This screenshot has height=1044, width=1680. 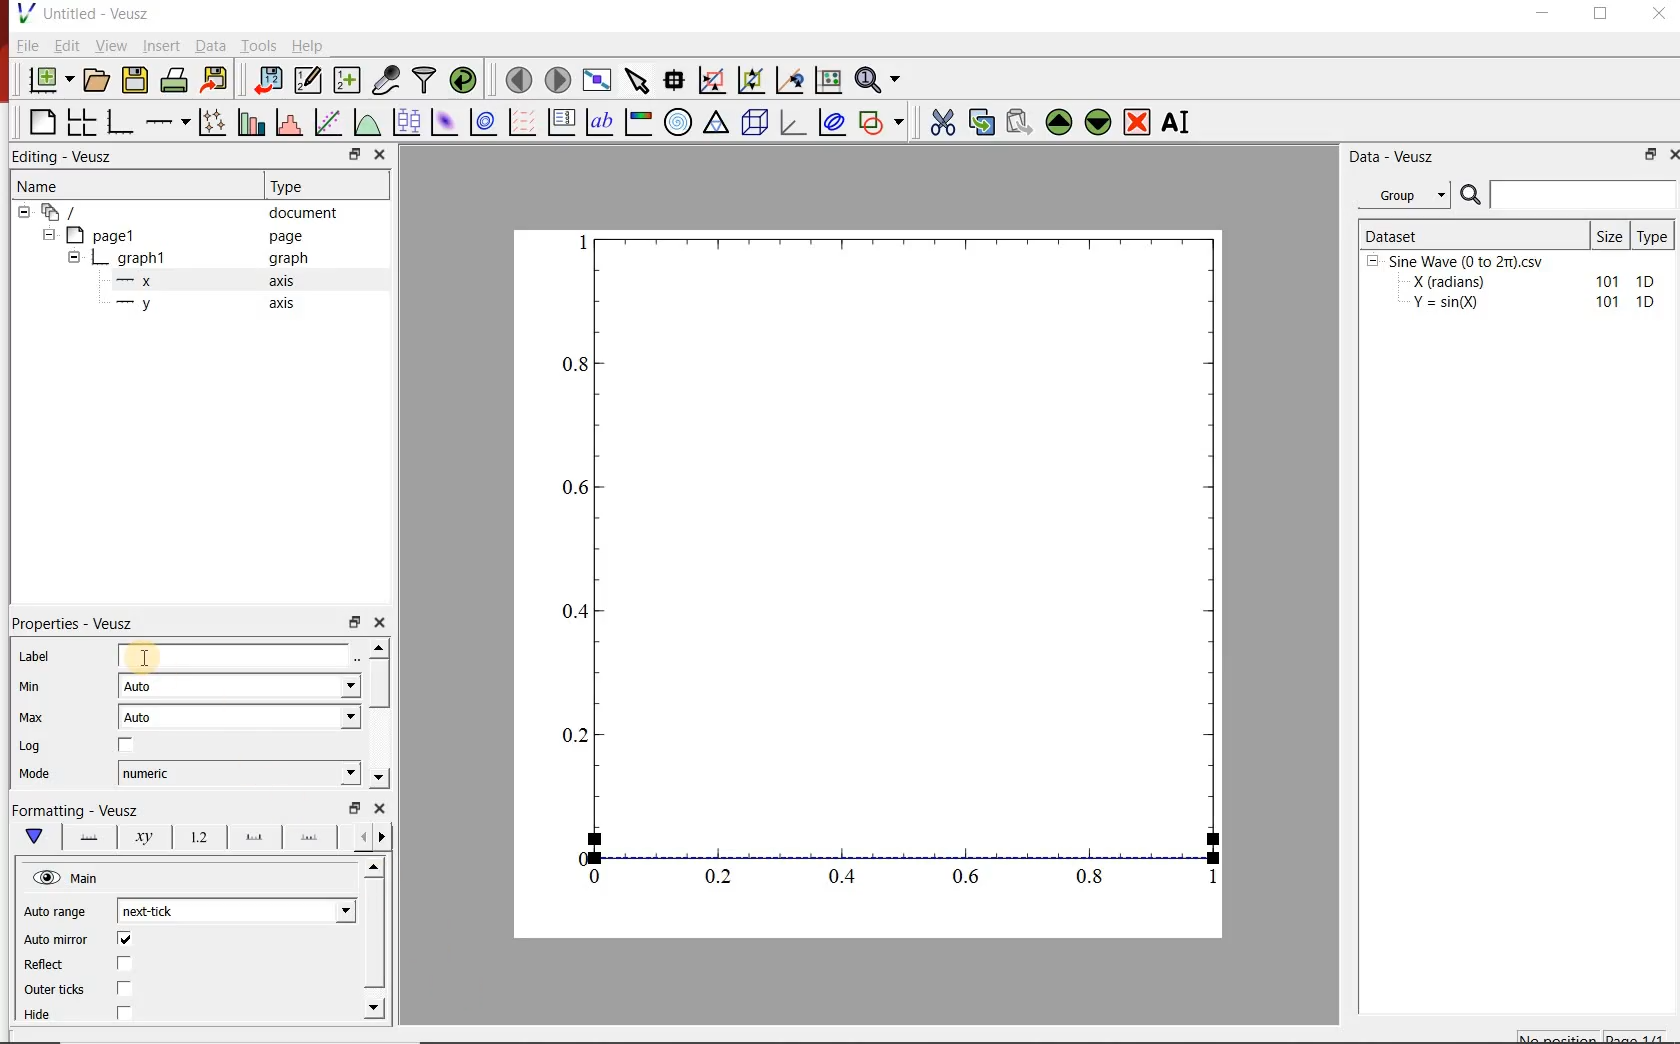 What do you see at coordinates (67, 46) in the screenshot?
I see `Edit` at bounding box center [67, 46].